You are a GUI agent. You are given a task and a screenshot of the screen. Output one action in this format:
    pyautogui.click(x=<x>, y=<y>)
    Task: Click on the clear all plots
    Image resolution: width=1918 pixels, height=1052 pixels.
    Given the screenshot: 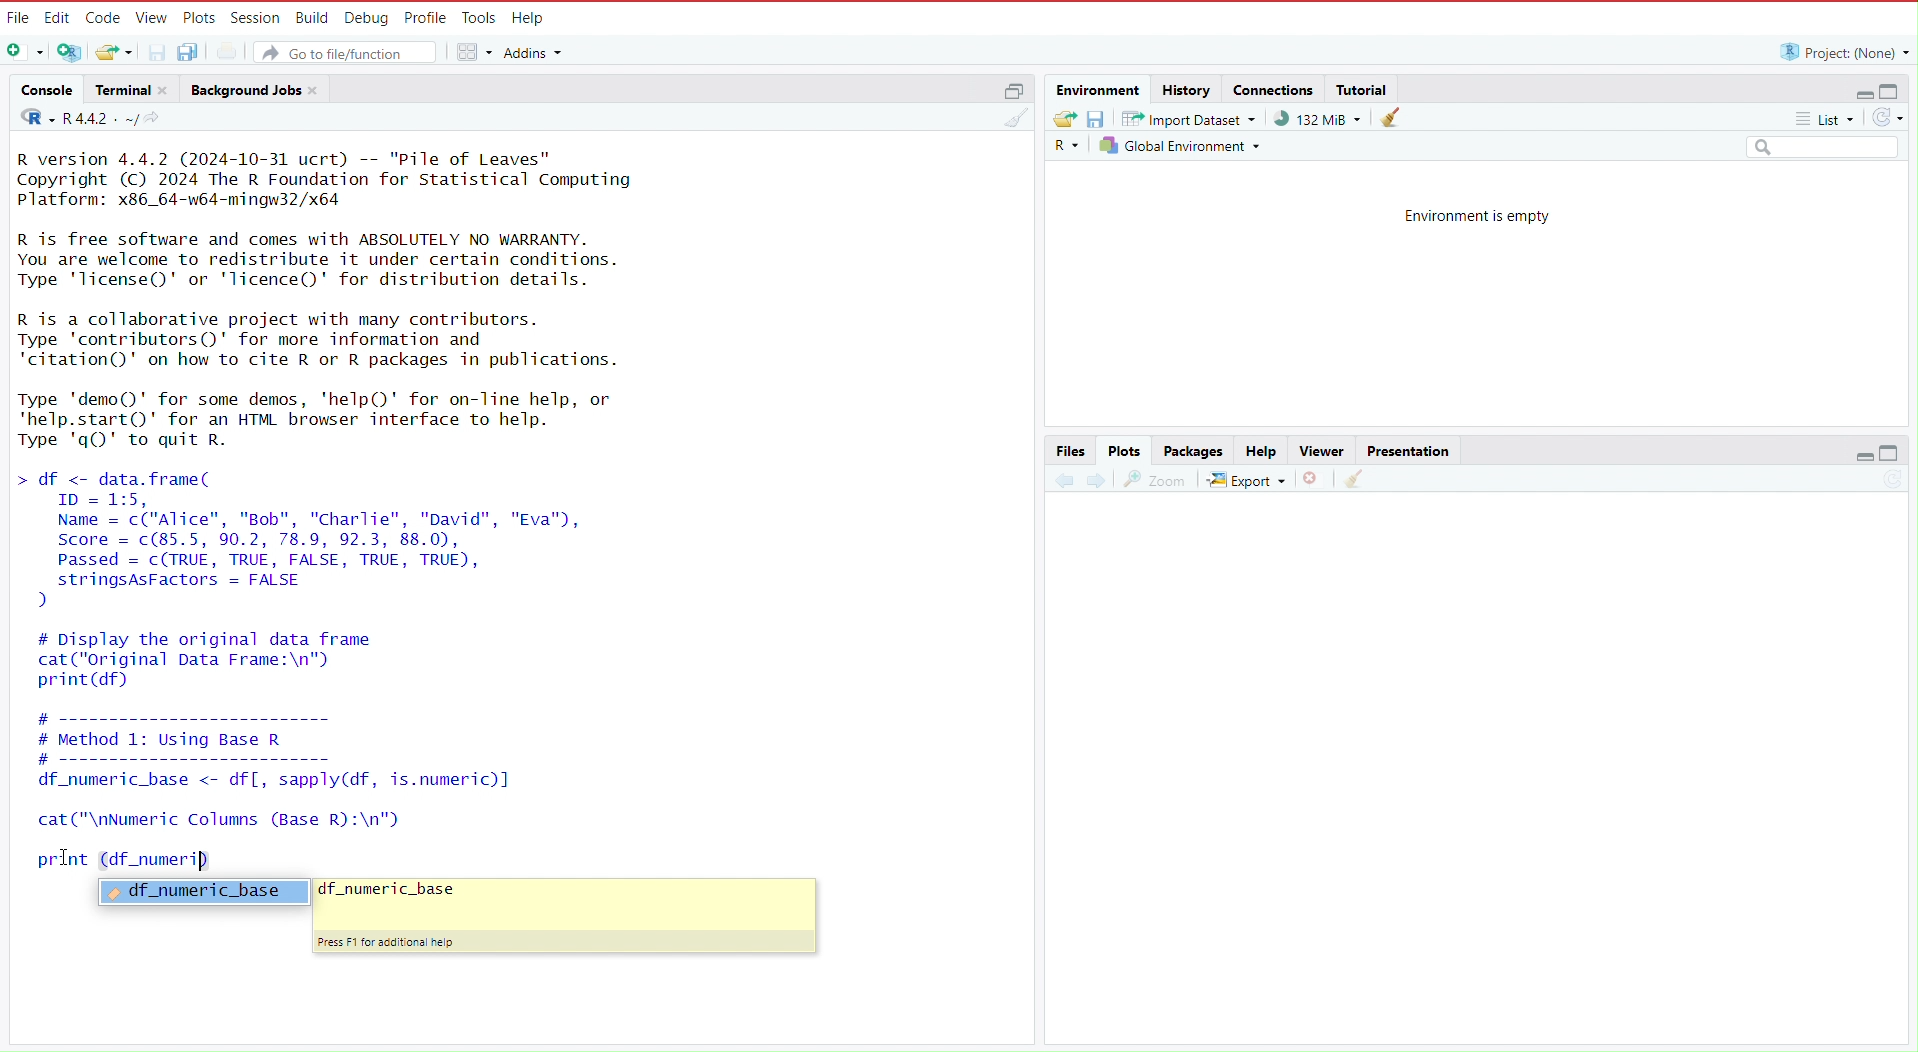 What is the action you would take?
    pyautogui.click(x=1355, y=481)
    